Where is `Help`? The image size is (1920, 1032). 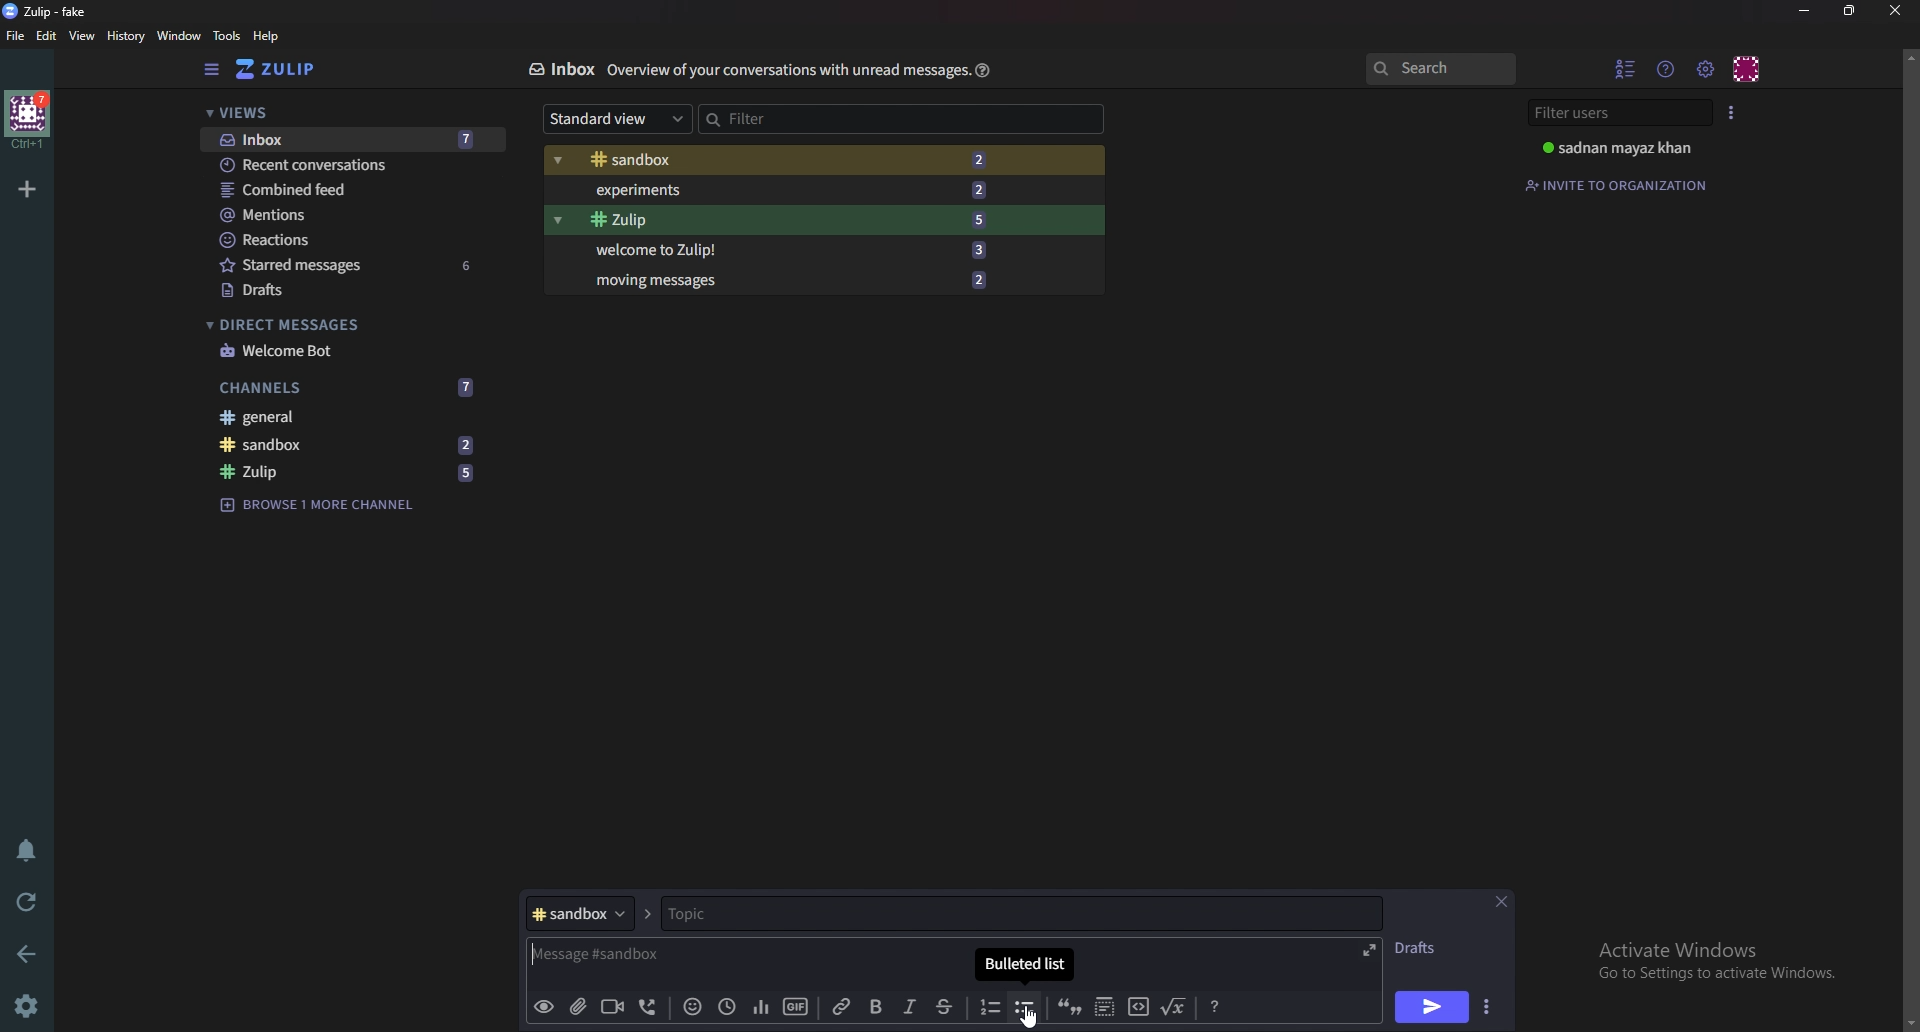
Help is located at coordinates (984, 69).